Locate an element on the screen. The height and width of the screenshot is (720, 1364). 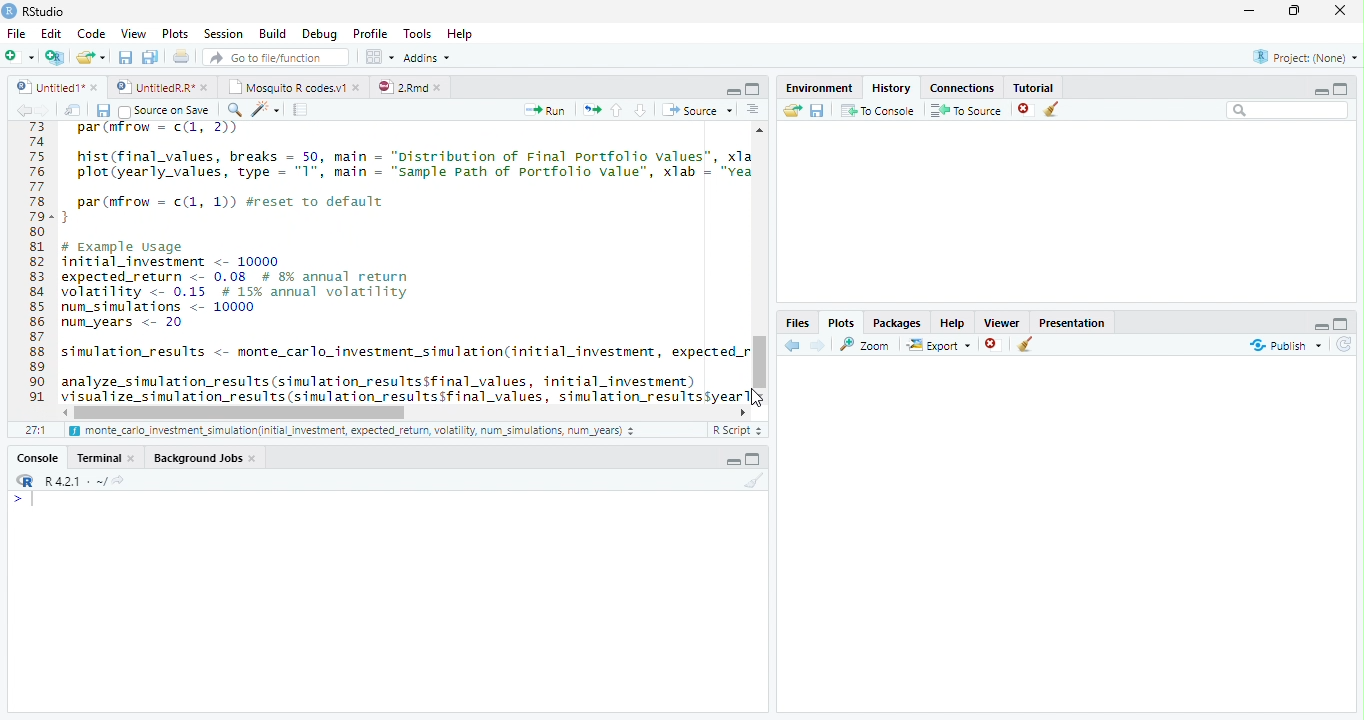
Session is located at coordinates (222, 33).